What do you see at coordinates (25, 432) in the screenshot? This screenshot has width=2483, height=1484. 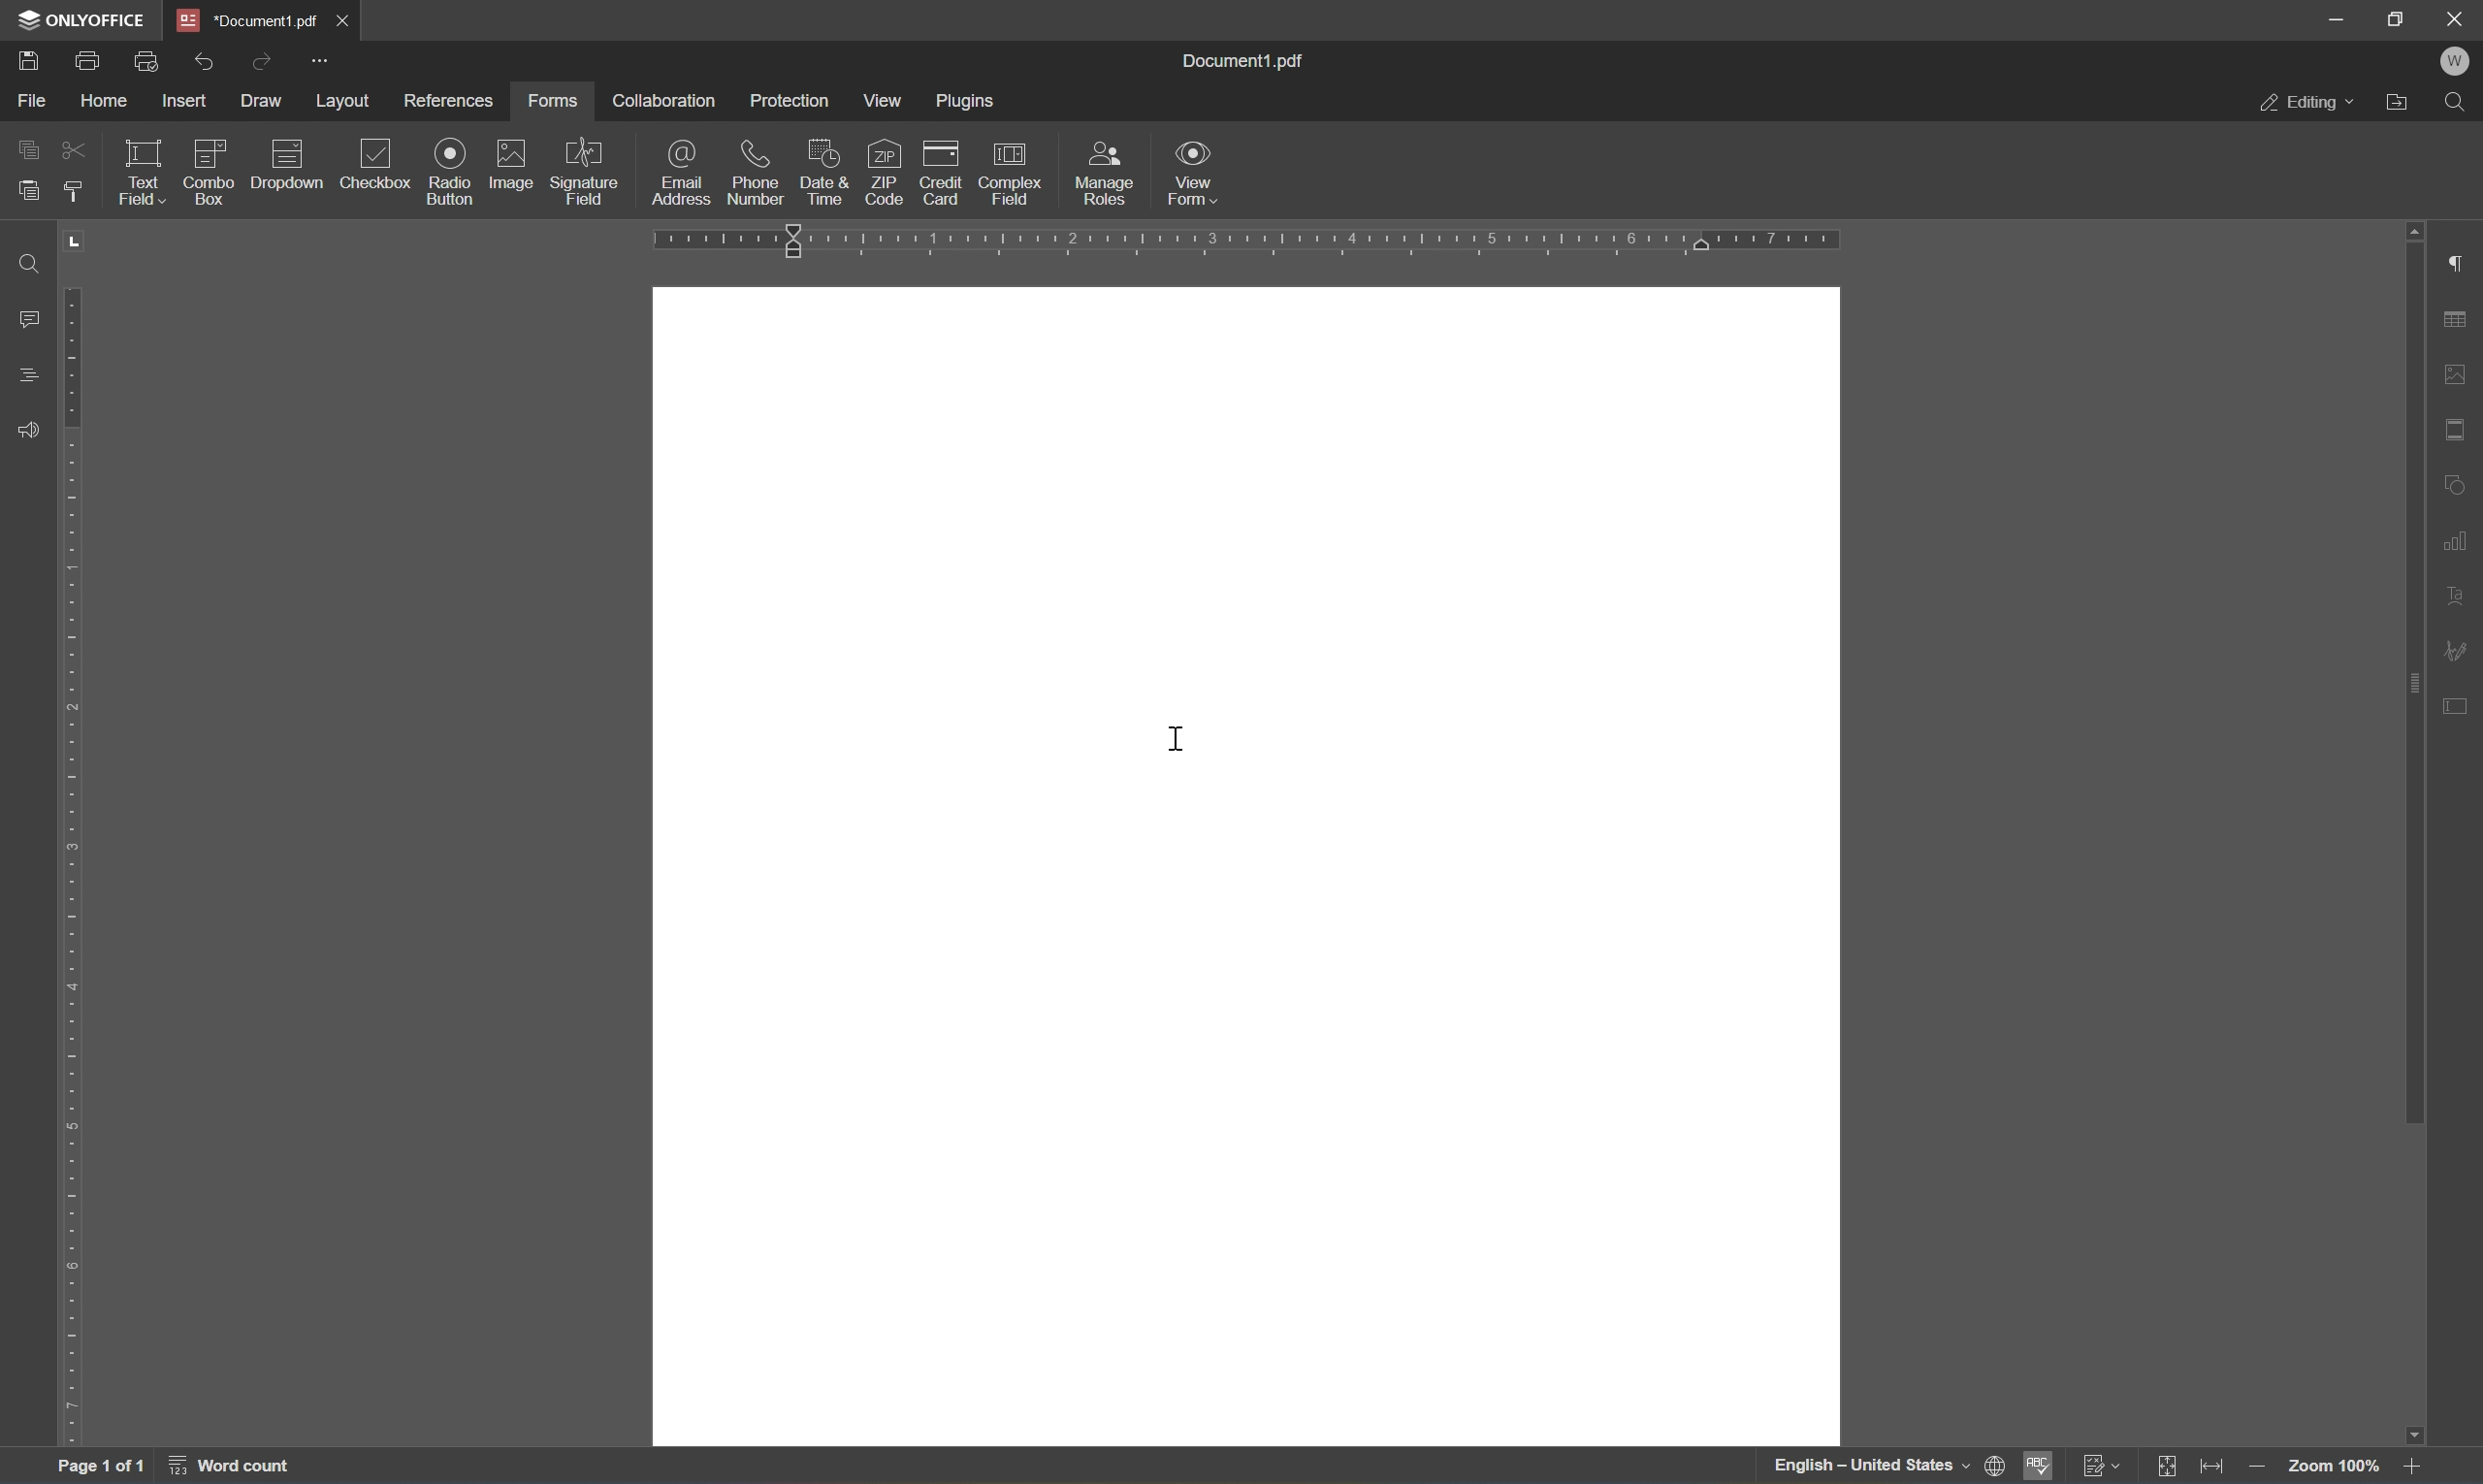 I see `feedback and support` at bounding box center [25, 432].